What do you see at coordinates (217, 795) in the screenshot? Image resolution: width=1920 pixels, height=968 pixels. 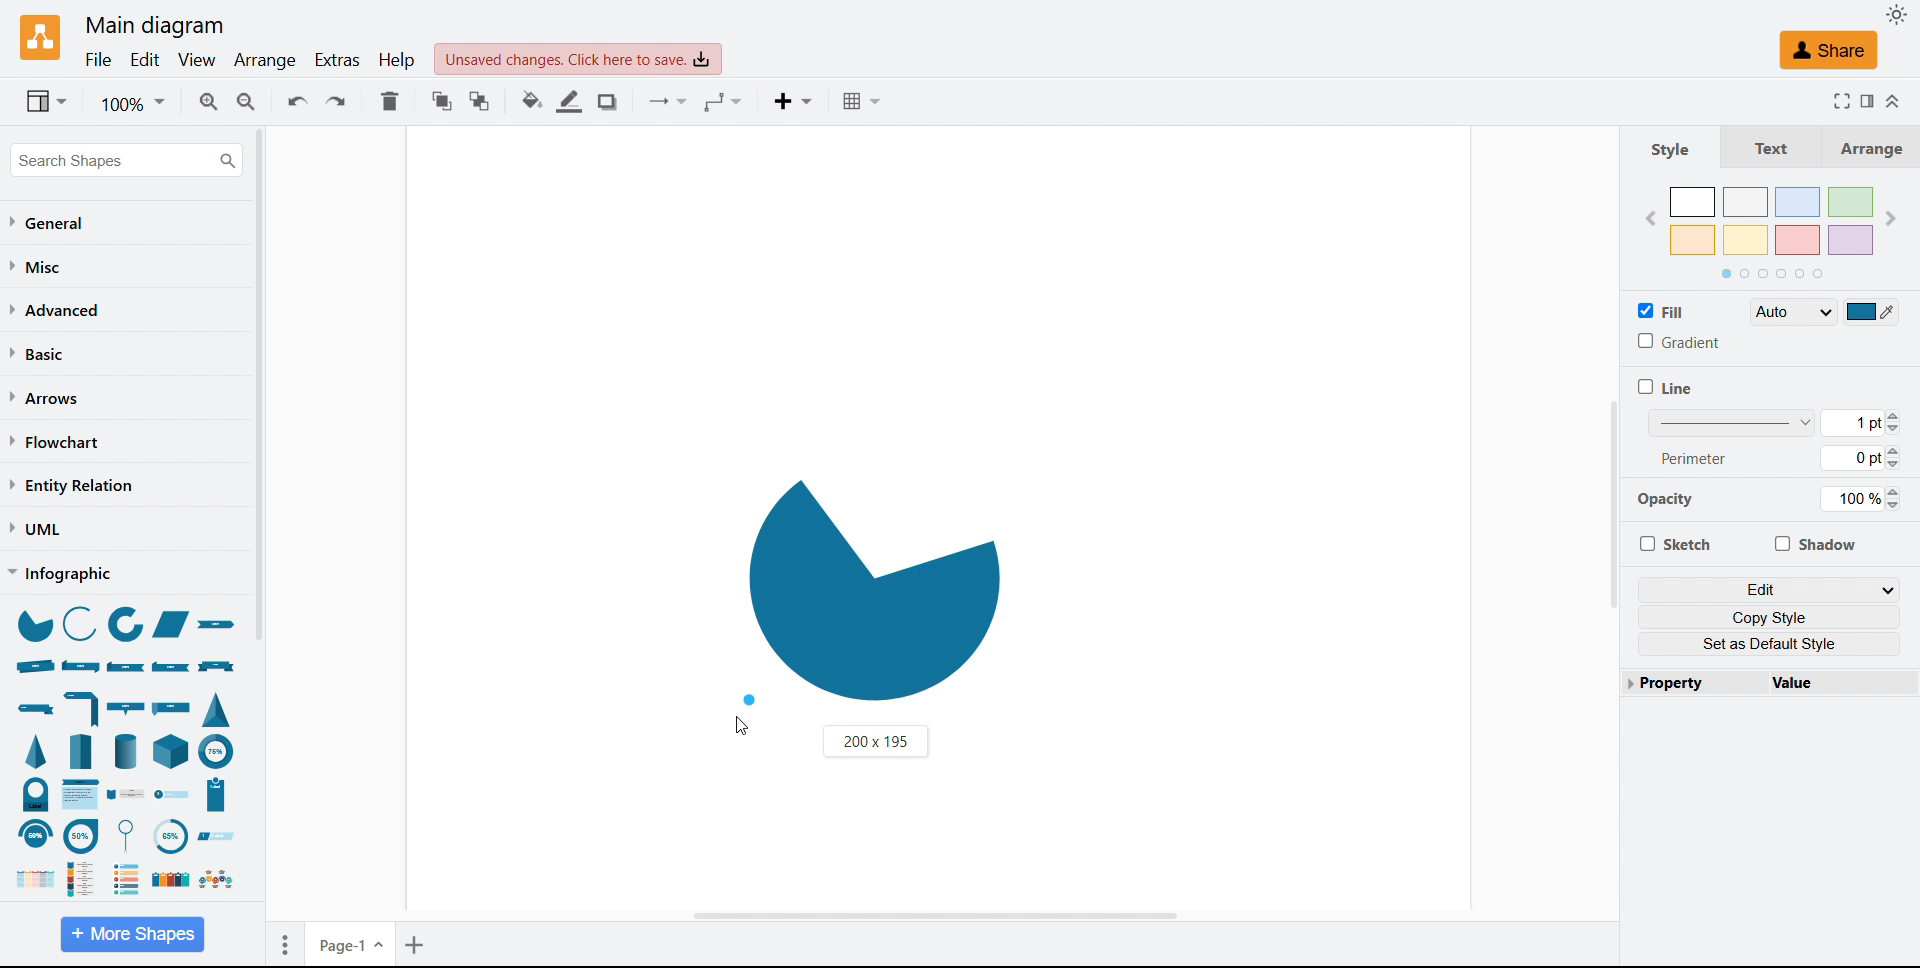 I see `numbered entry vertical` at bounding box center [217, 795].